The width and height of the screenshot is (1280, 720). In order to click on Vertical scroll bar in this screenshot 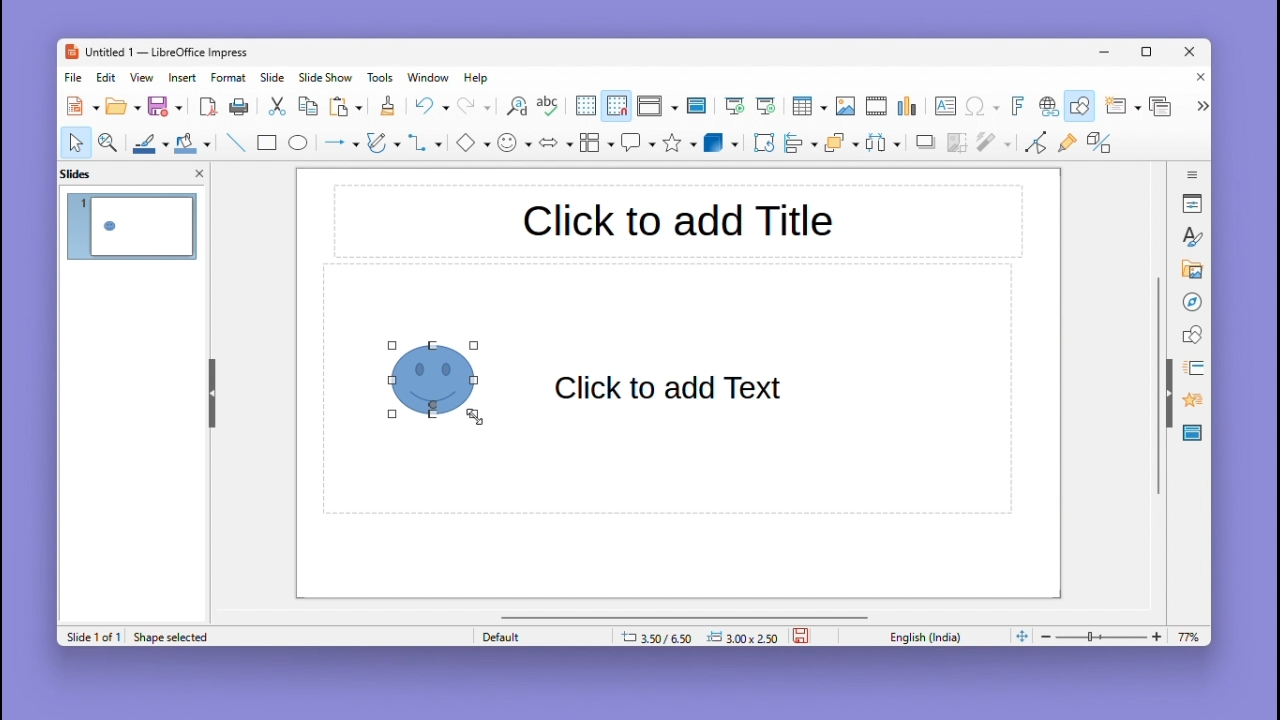, I will do `click(1158, 386)`.